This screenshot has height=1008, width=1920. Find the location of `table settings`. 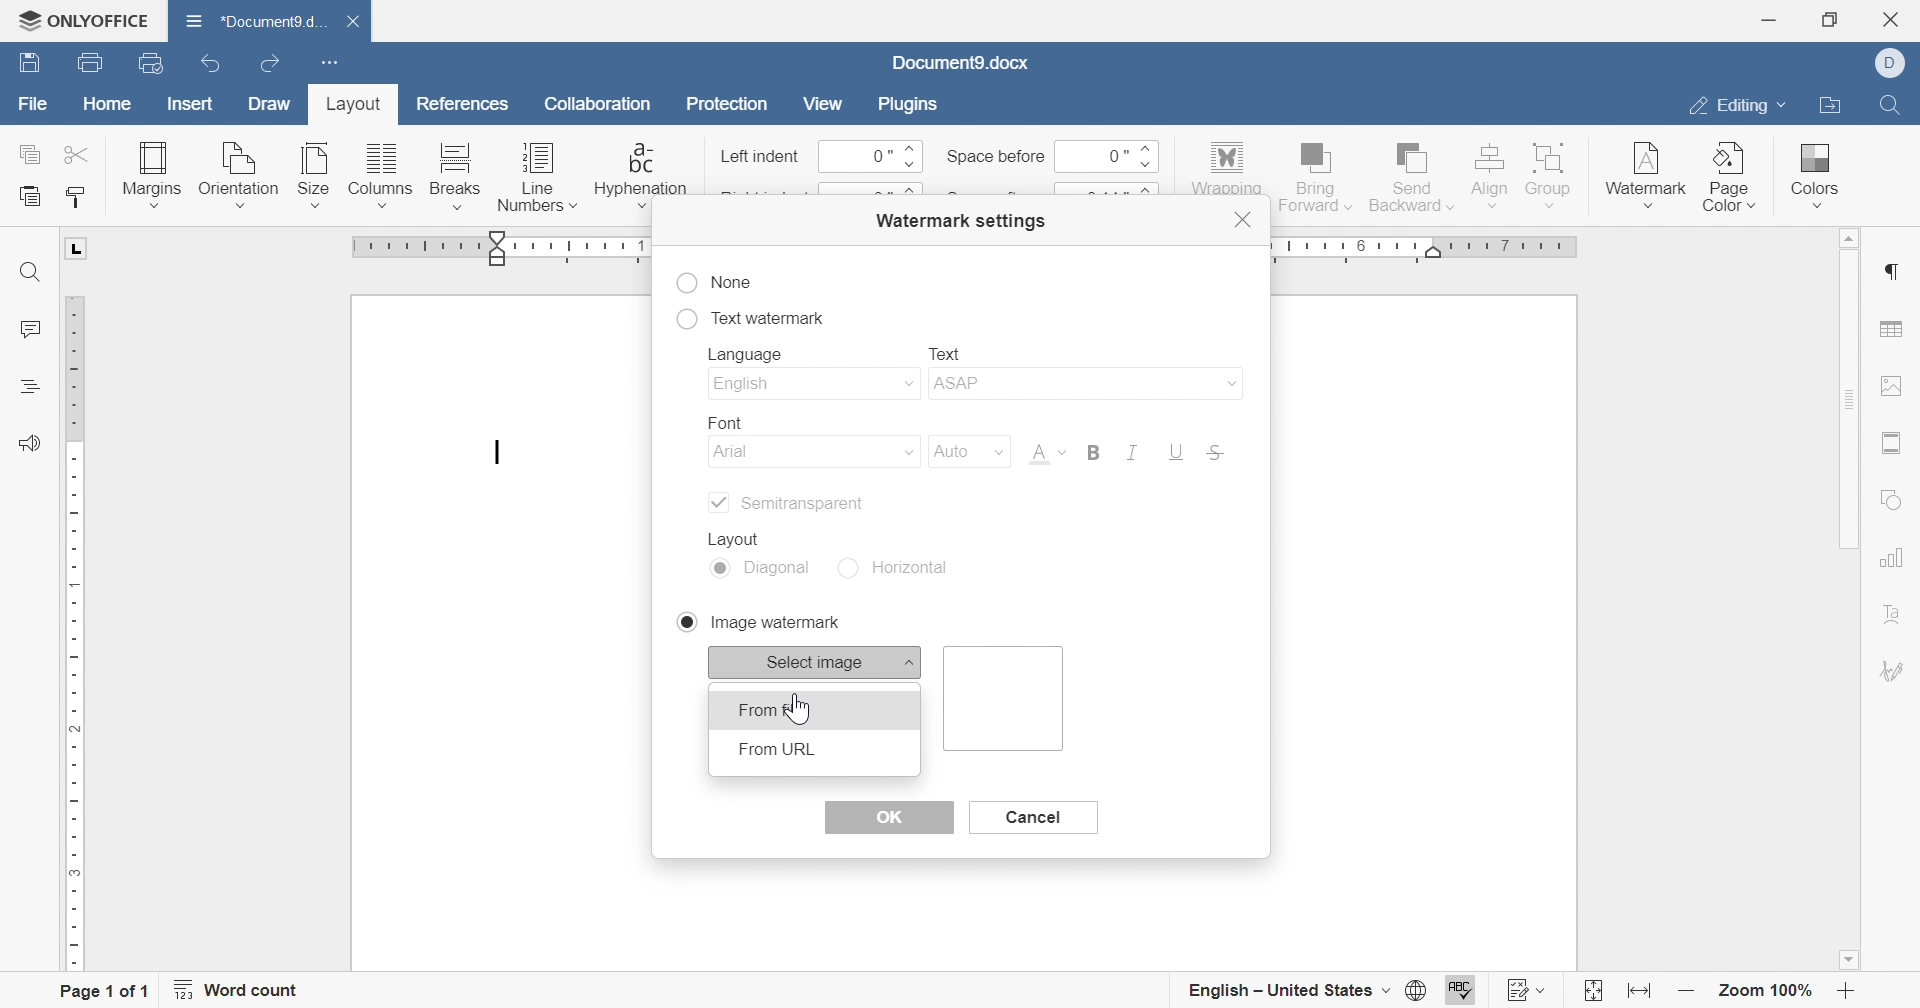

table settings is located at coordinates (1891, 331).